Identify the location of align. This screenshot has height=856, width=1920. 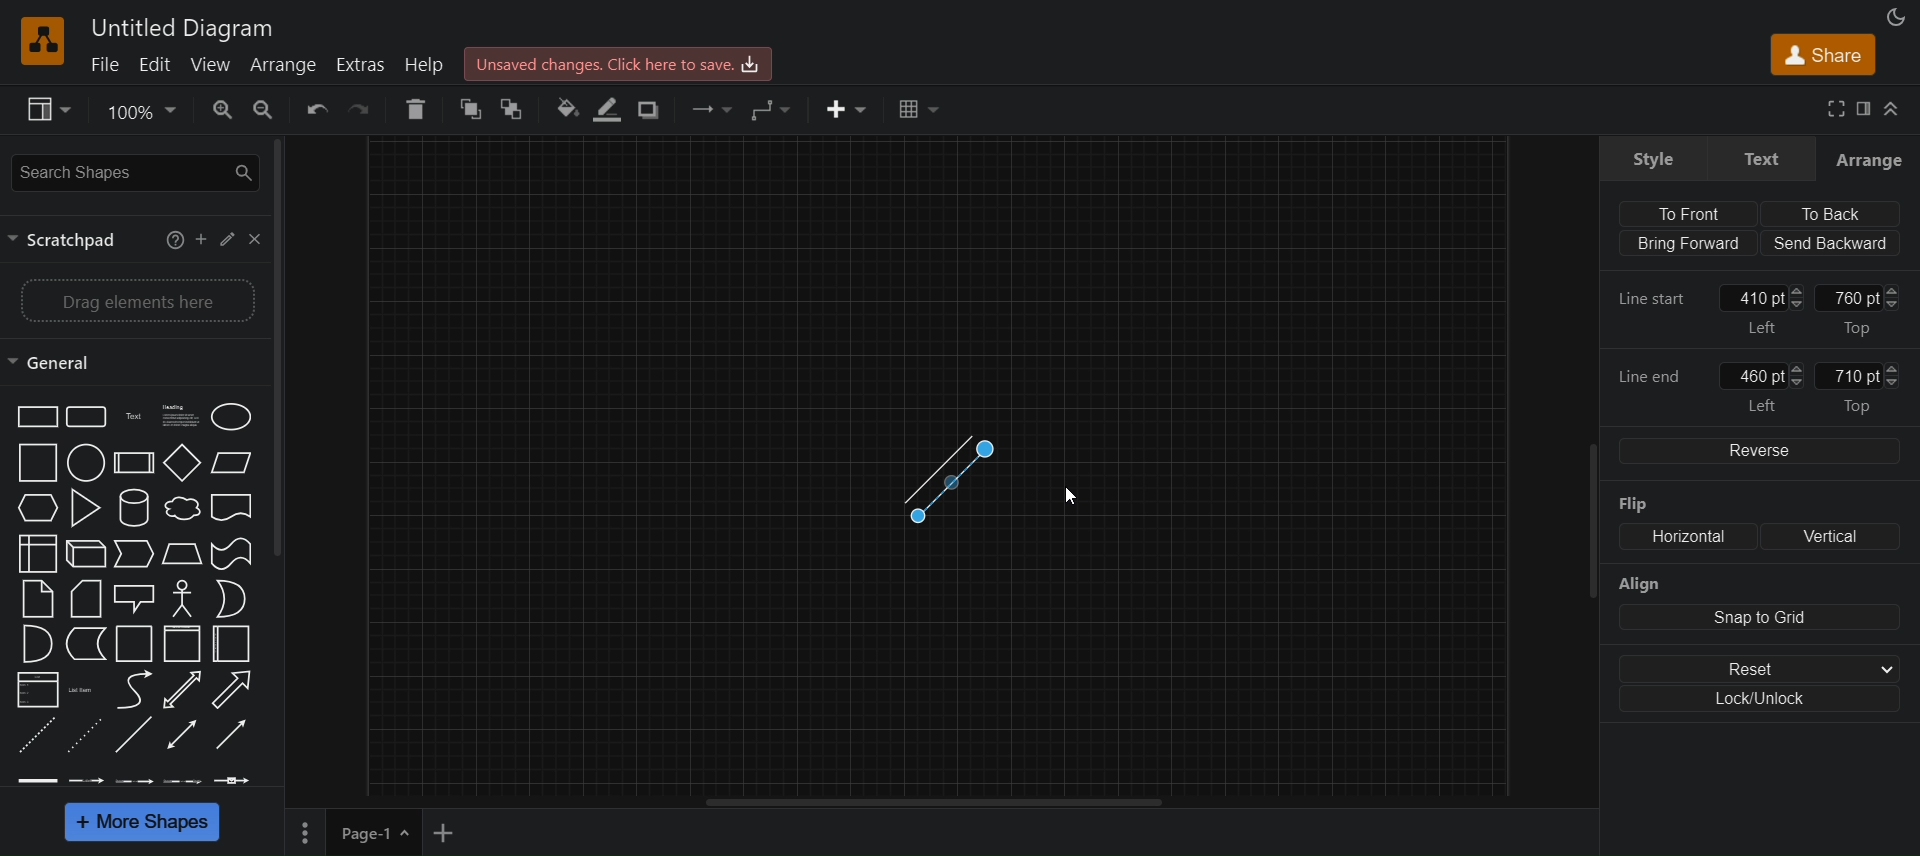
(1639, 585).